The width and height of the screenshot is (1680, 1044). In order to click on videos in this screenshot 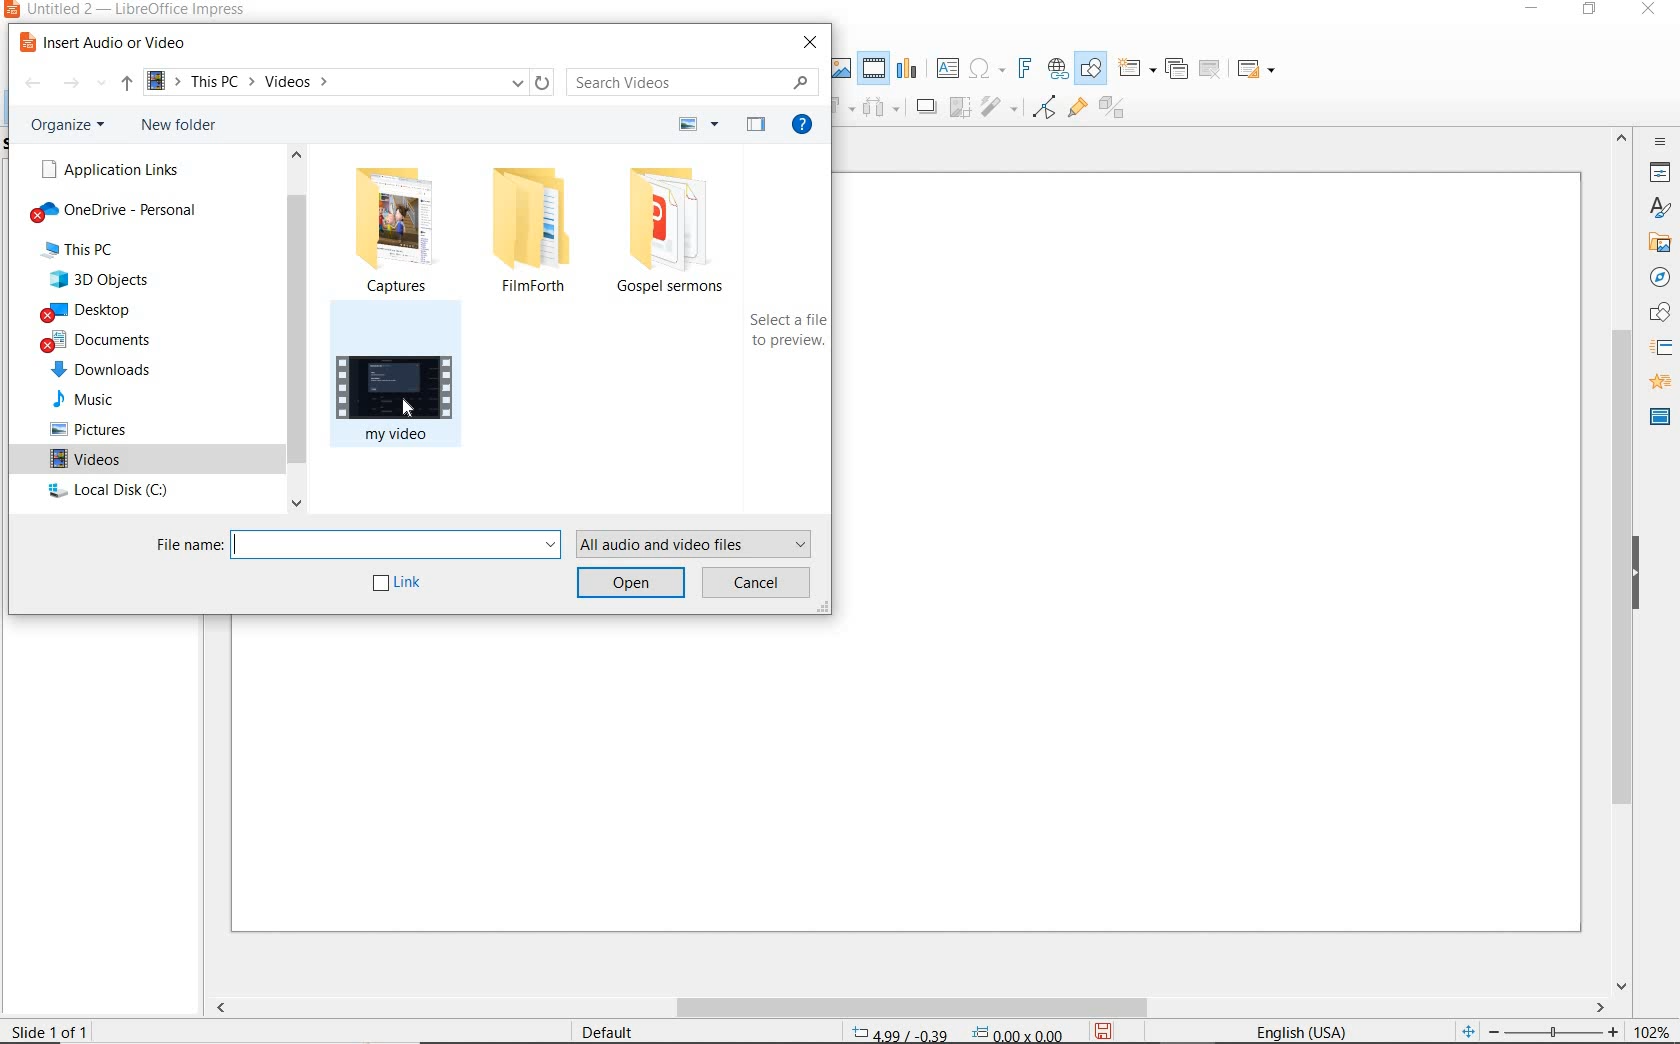, I will do `click(93, 462)`.